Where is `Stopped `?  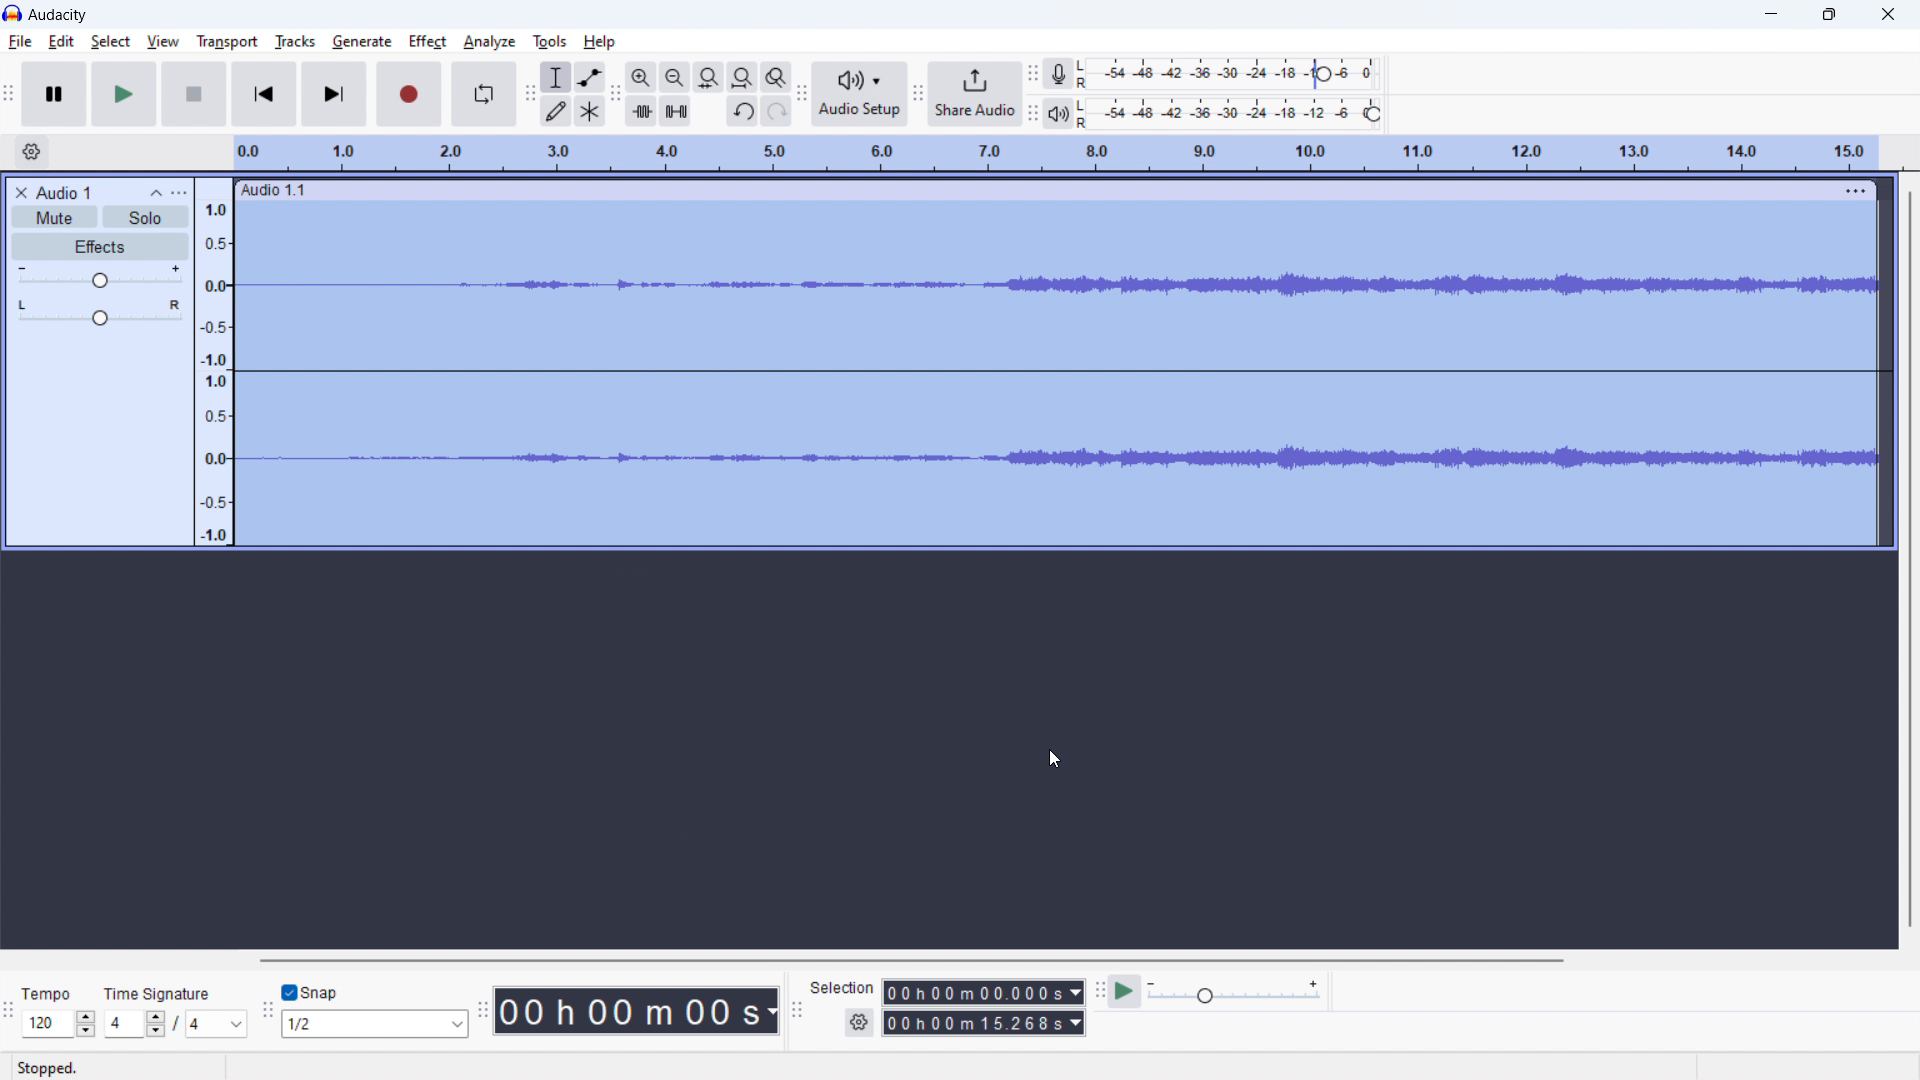 Stopped  is located at coordinates (51, 1068).